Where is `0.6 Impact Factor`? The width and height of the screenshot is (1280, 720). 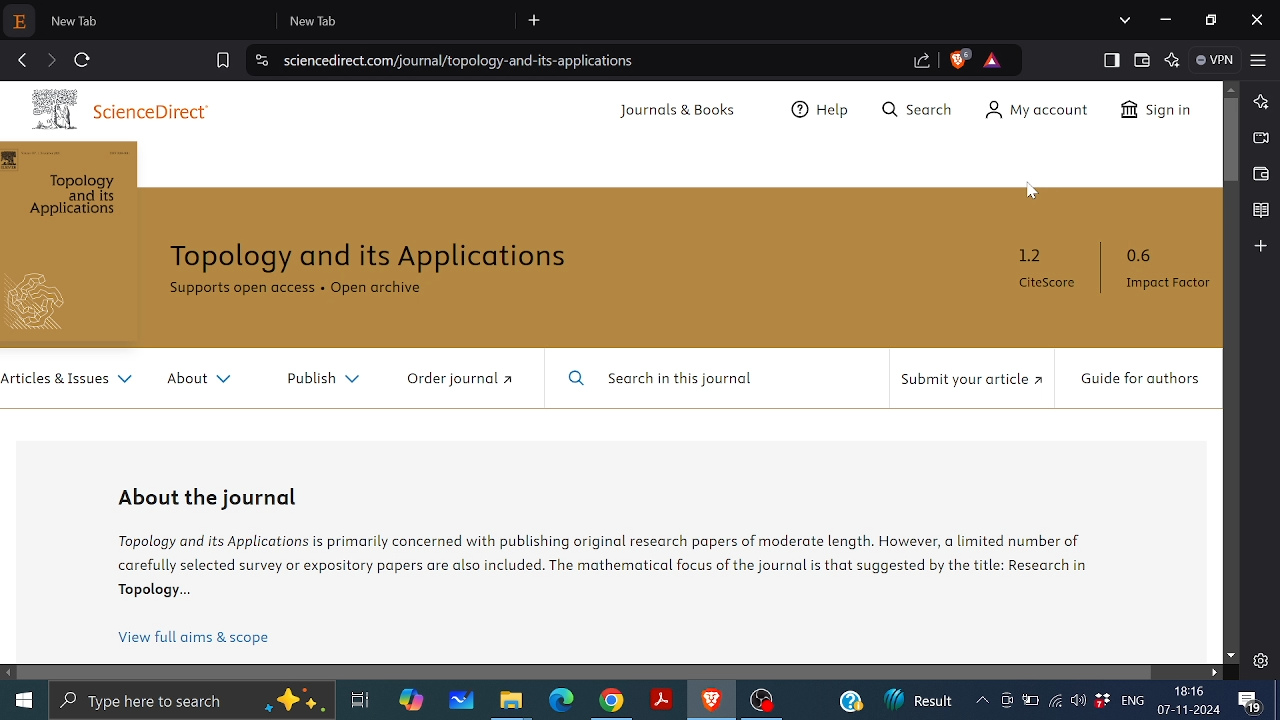 0.6 Impact Factor is located at coordinates (1165, 270).